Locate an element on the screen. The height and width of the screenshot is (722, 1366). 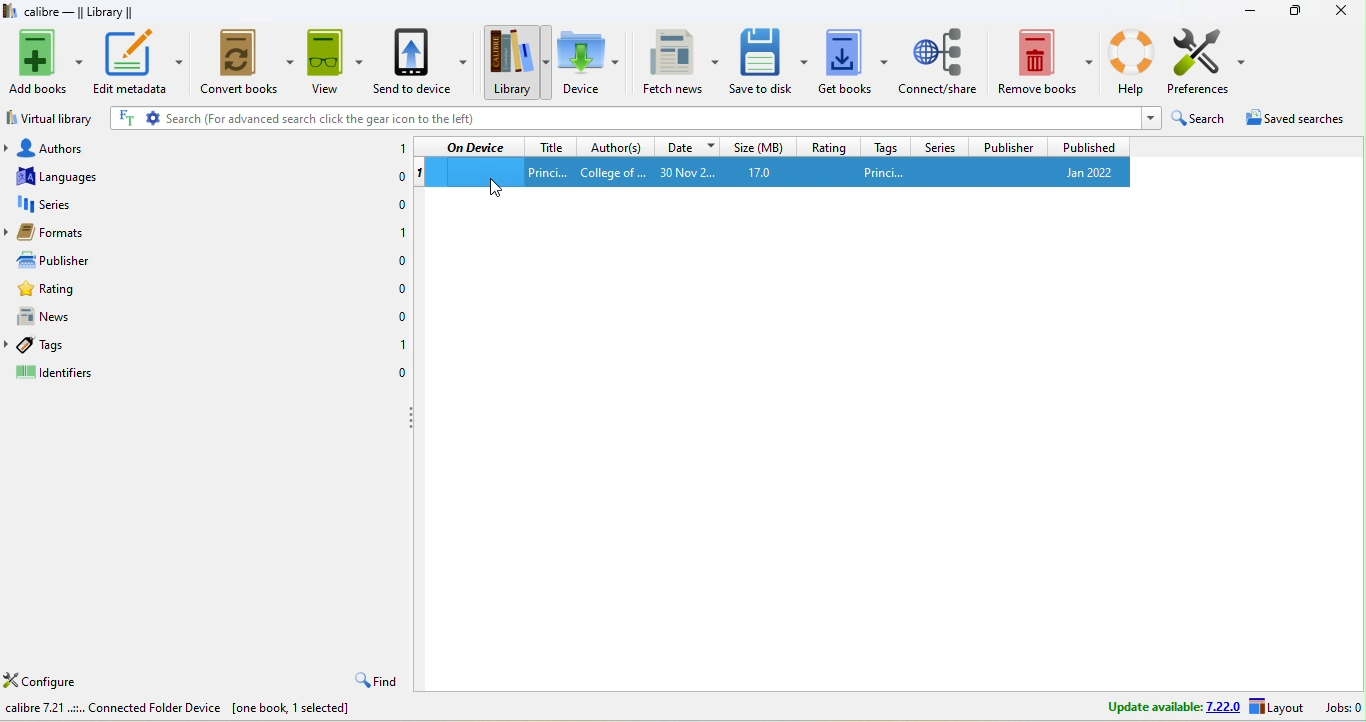
0 is located at coordinates (395, 206).